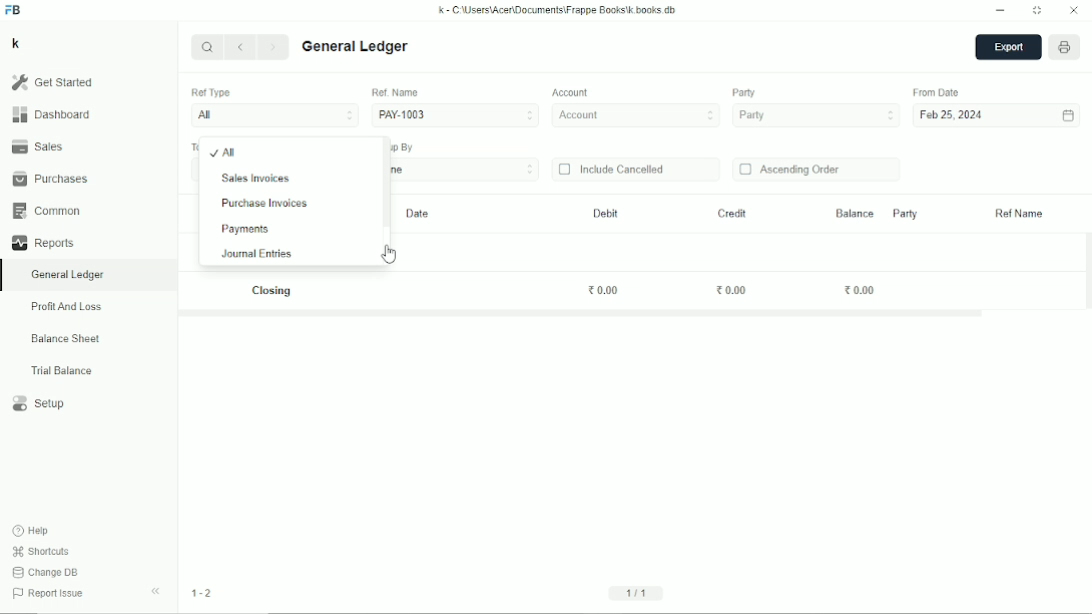  What do you see at coordinates (46, 211) in the screenshot?
I see `Common` at bounding box center [46, 211].